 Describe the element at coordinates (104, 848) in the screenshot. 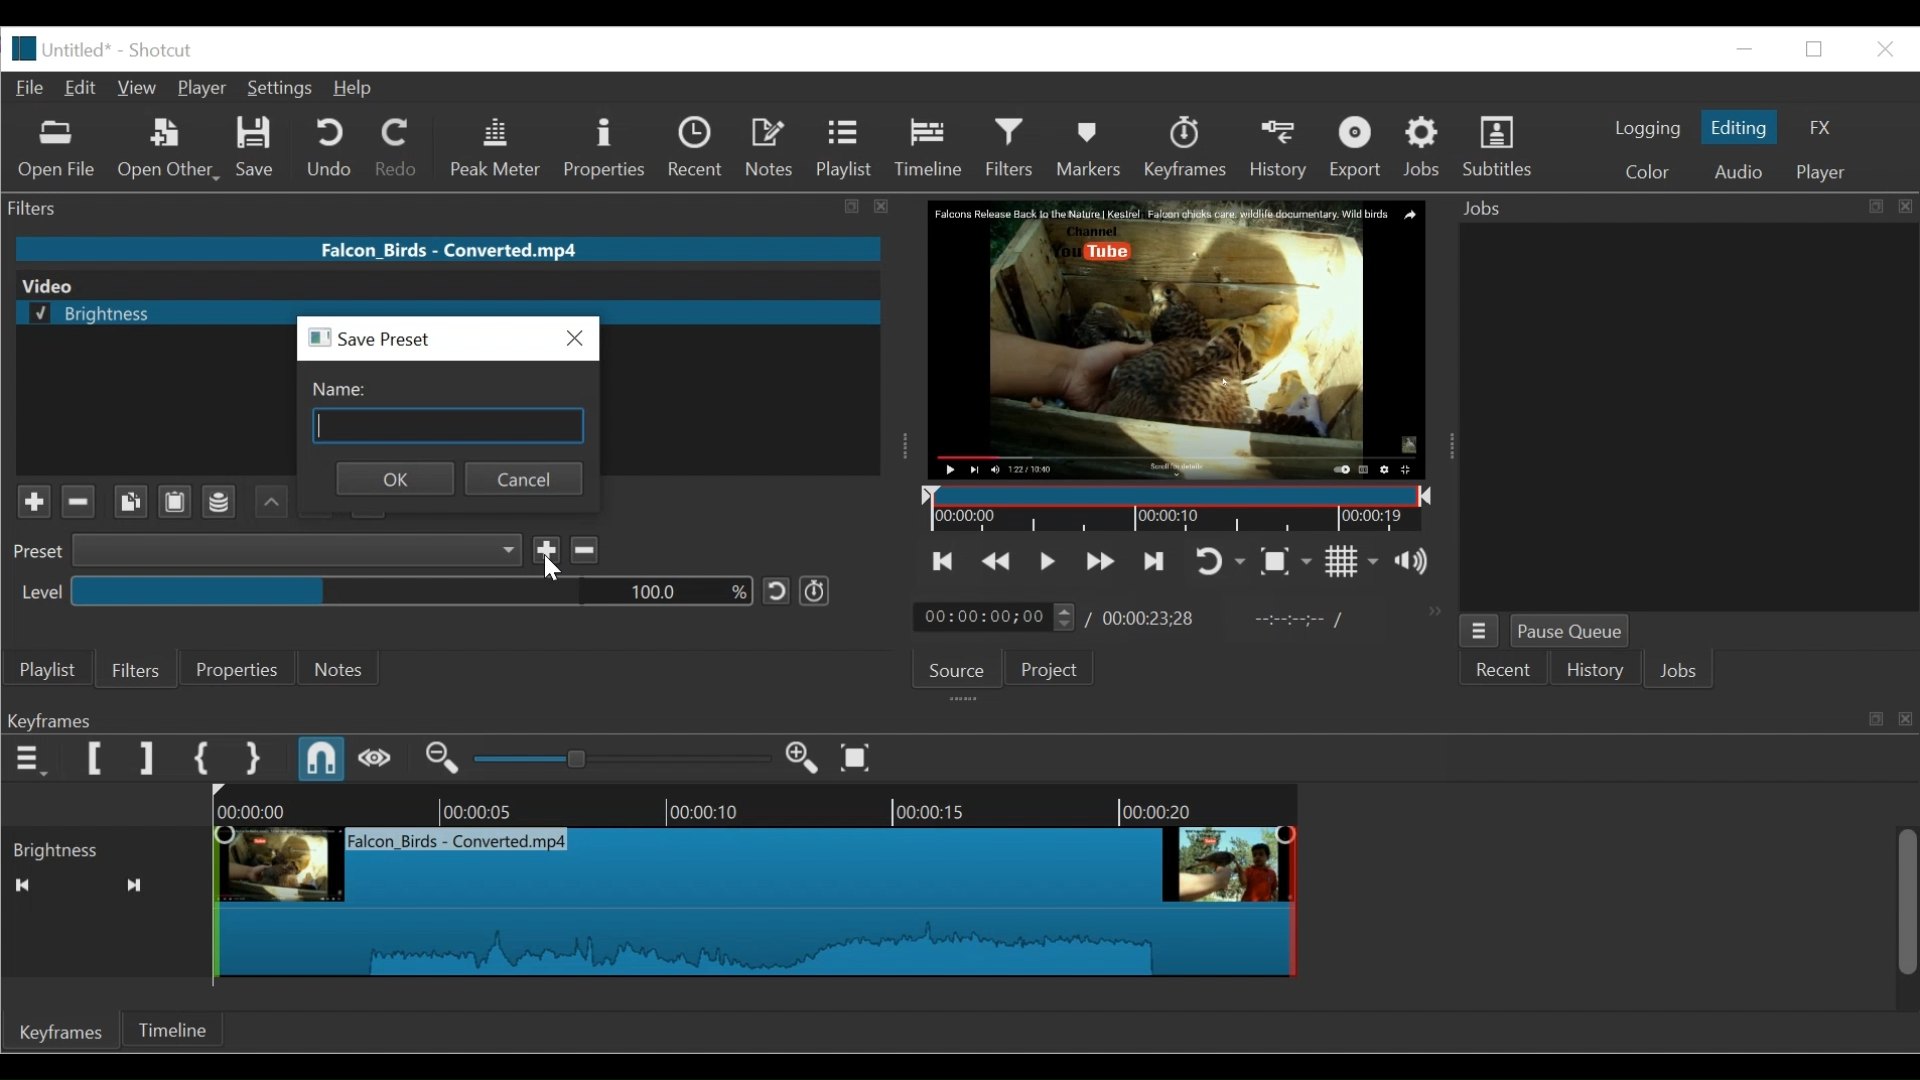

I see `Brightness` at that location.